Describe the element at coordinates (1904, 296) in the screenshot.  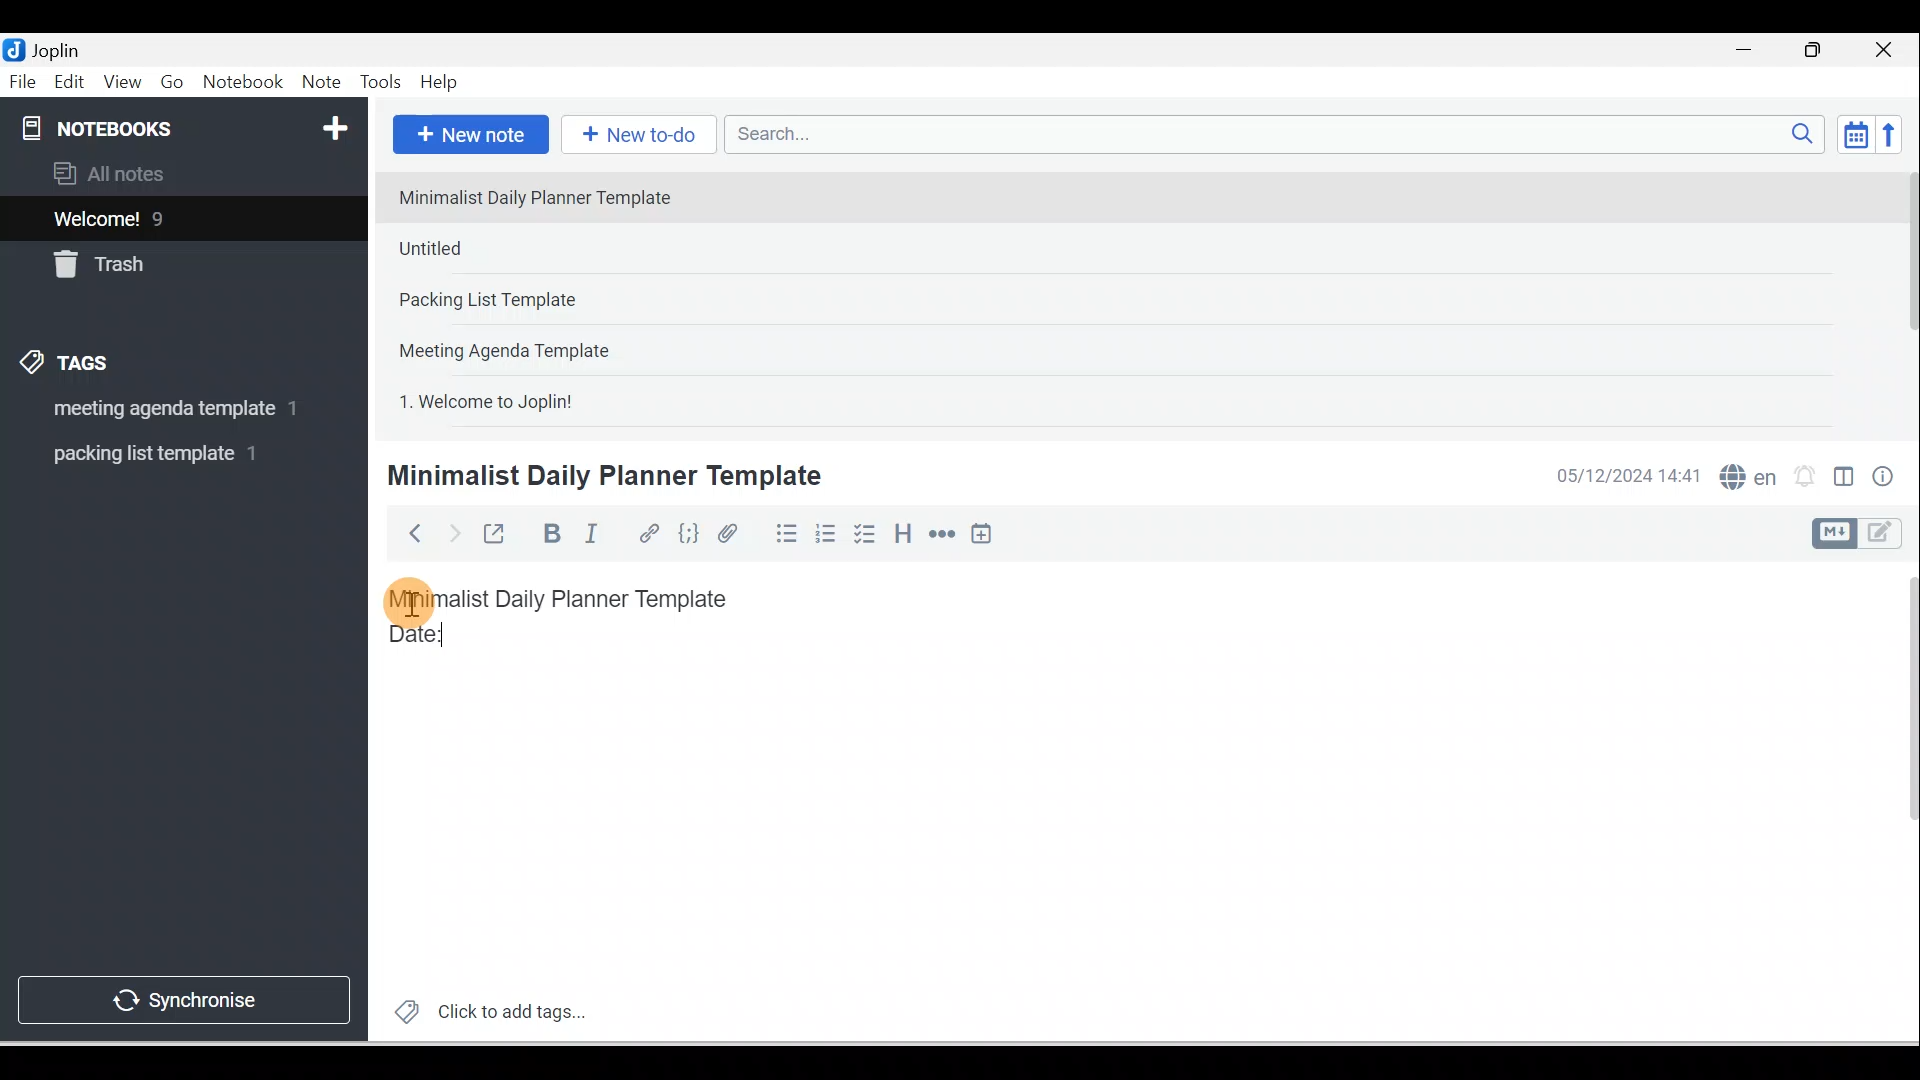
I see `Scroll bar` at that location.